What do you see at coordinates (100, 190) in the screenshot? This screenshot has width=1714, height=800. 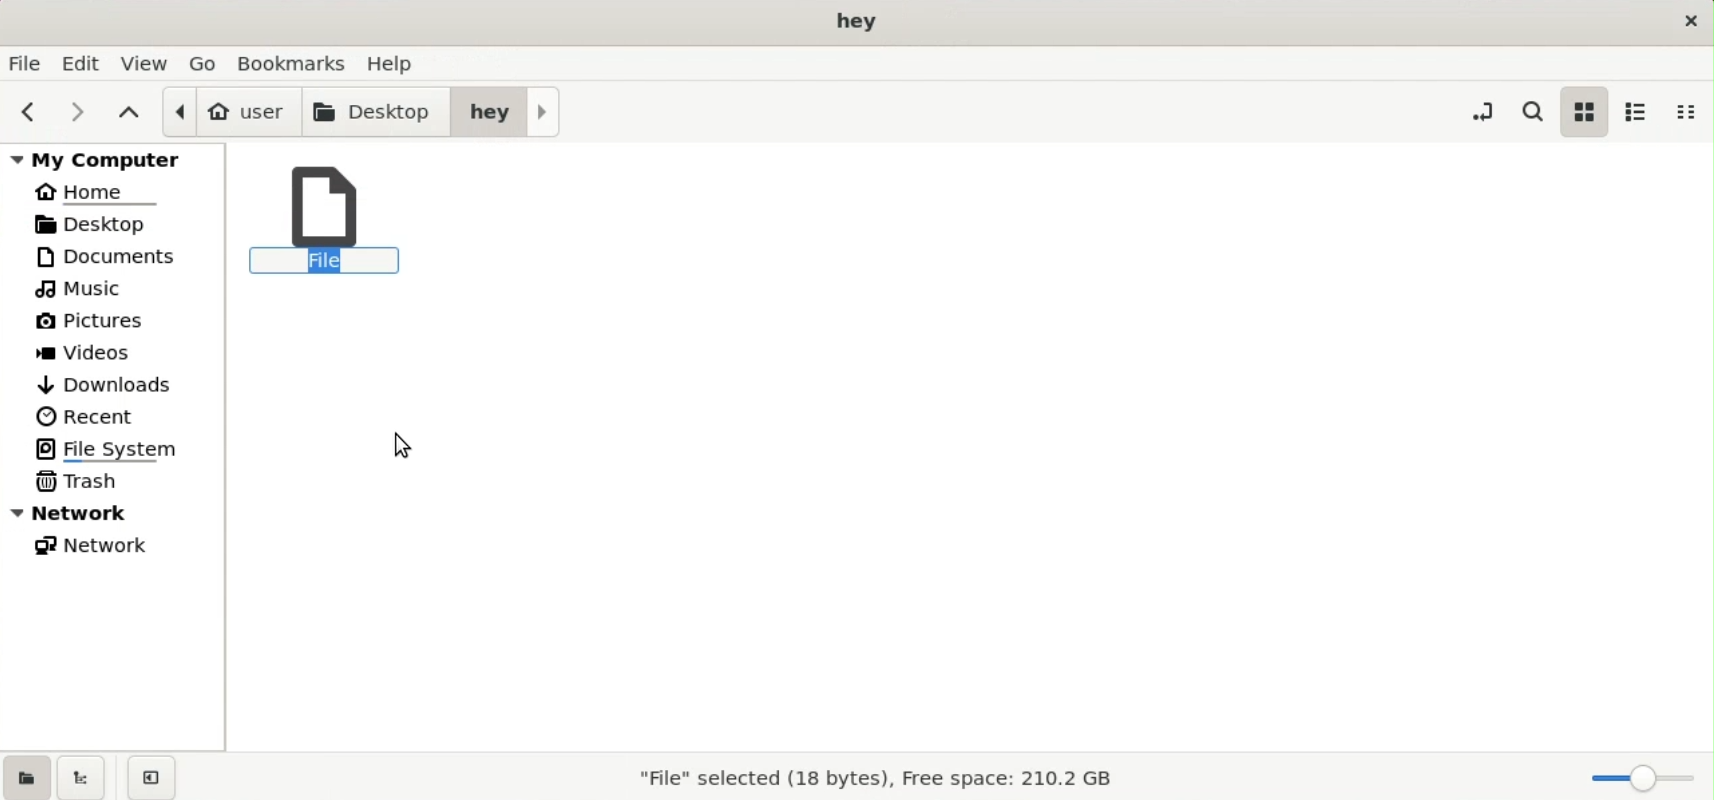 I see `home` at bounding box center [100, 190].